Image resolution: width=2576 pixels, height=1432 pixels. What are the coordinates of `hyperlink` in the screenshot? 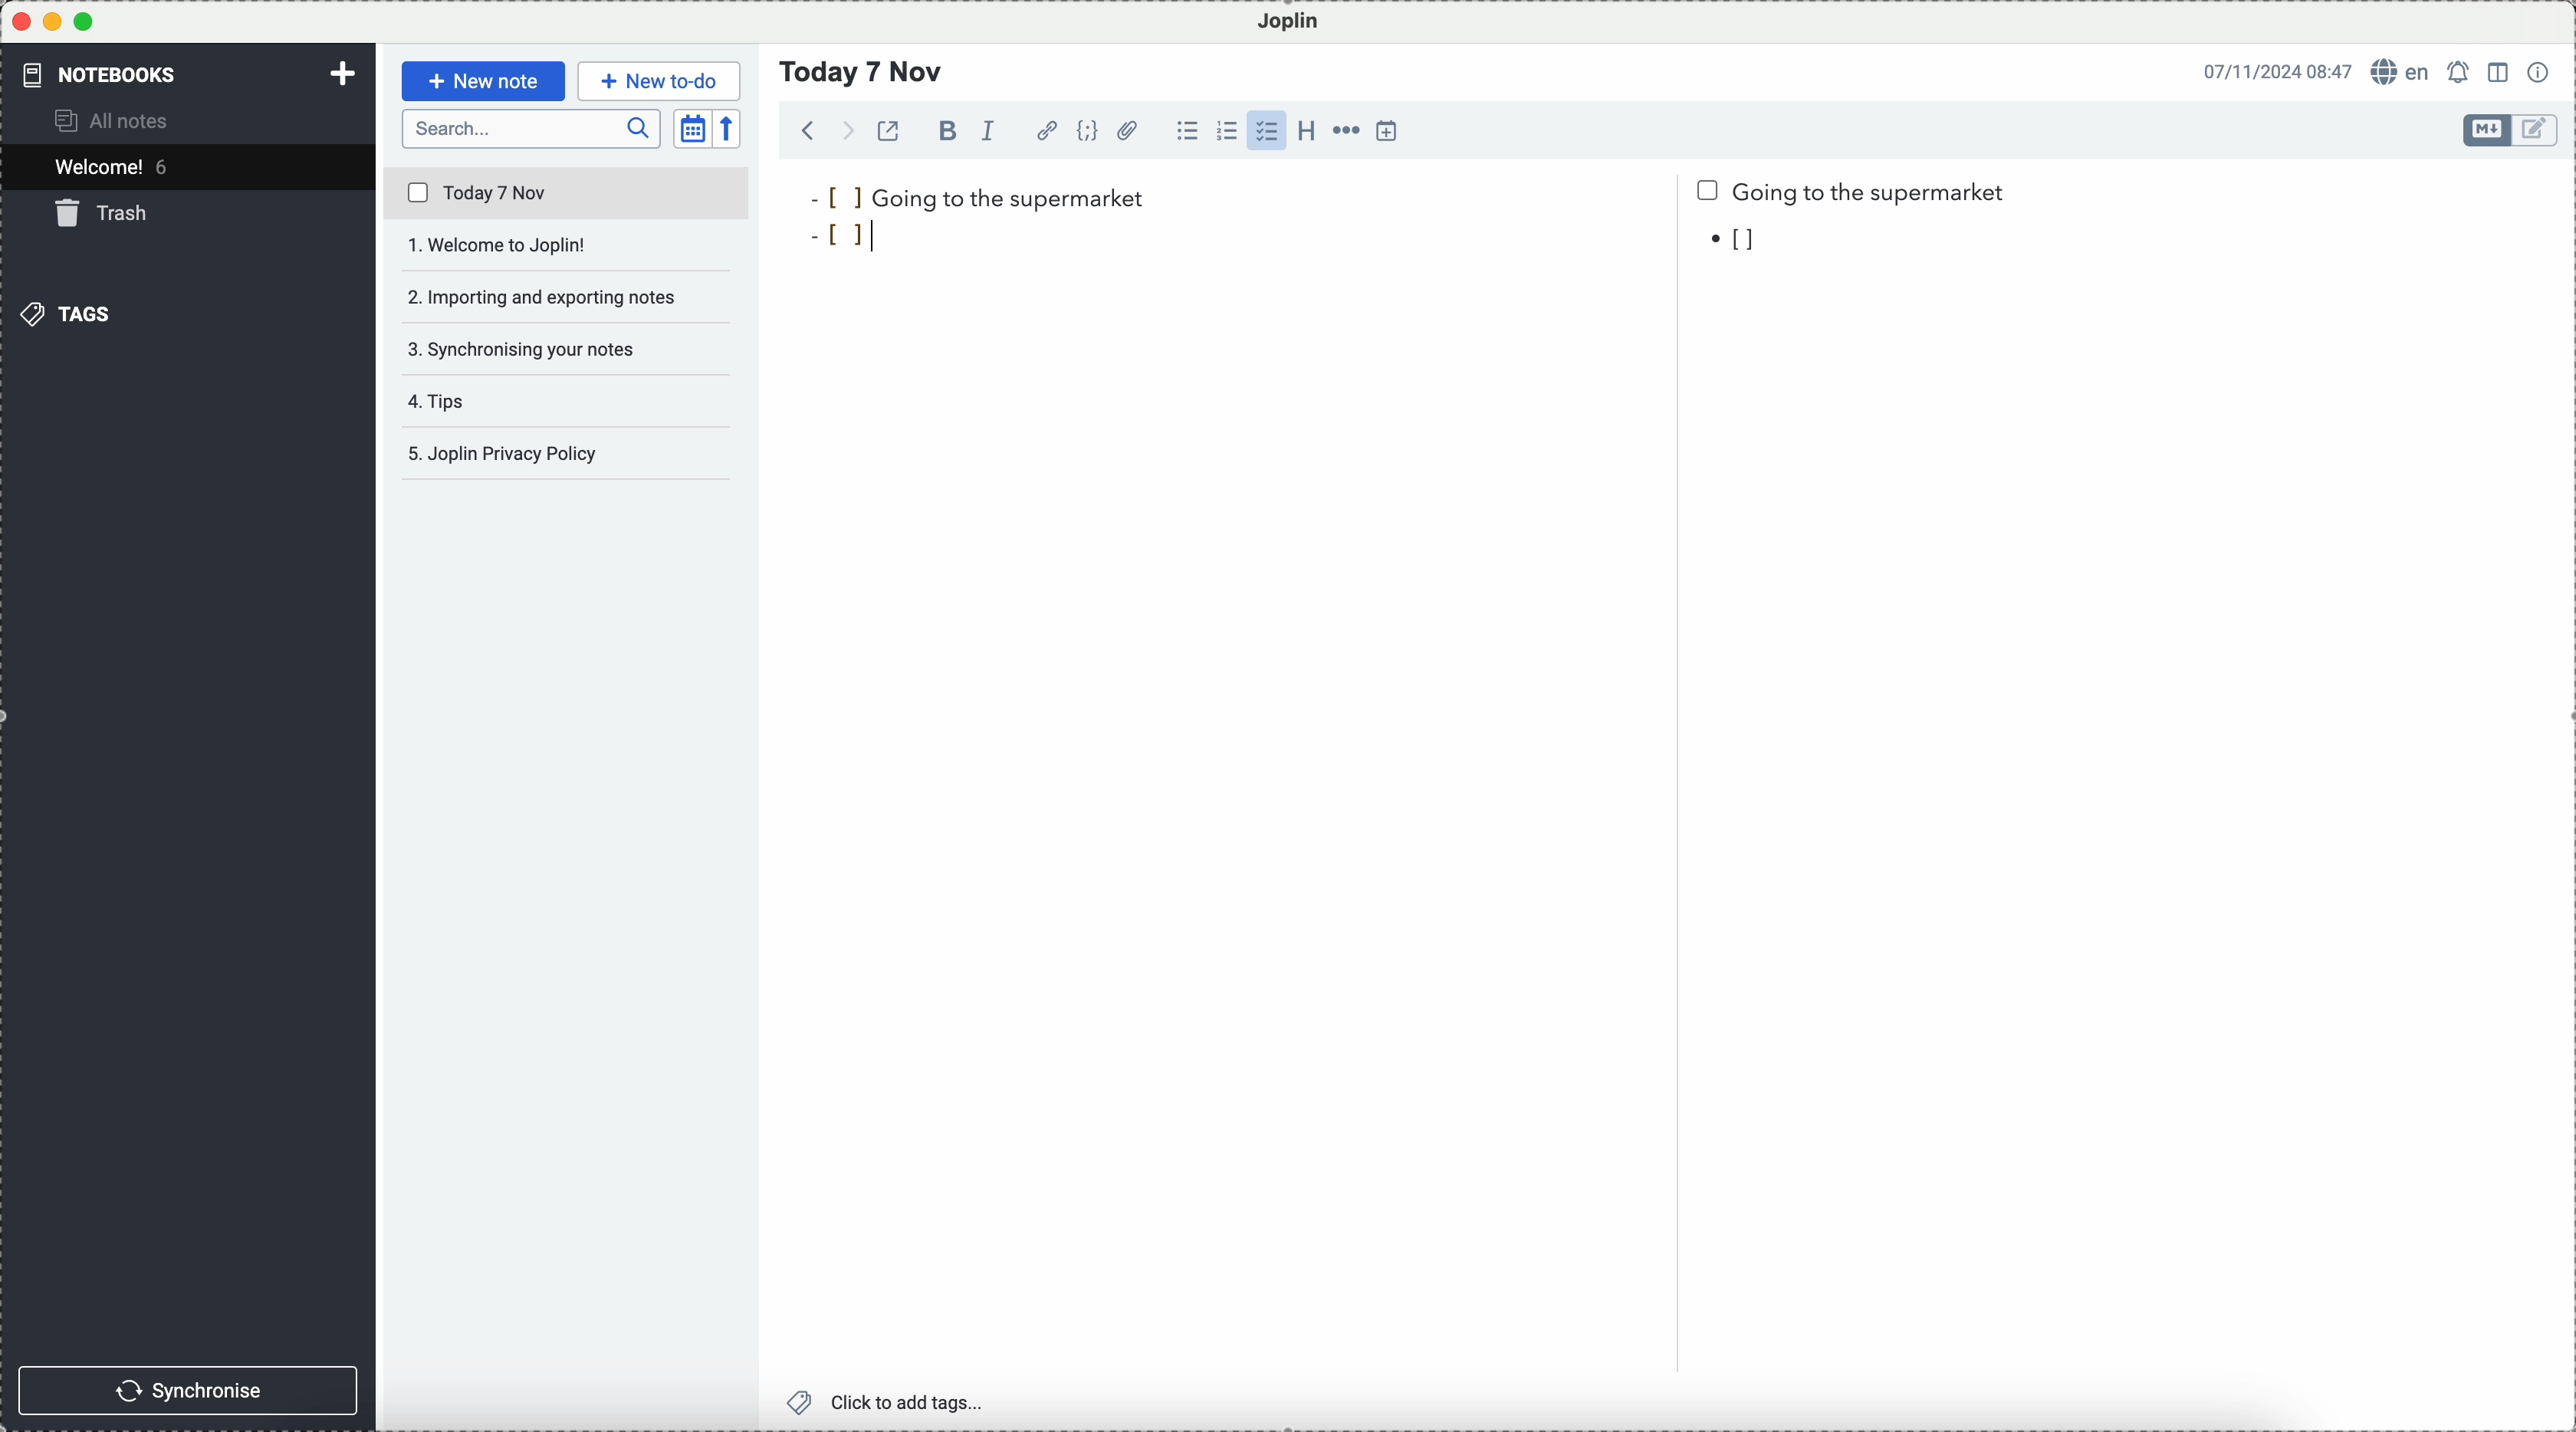 It's located at (1047, 131).